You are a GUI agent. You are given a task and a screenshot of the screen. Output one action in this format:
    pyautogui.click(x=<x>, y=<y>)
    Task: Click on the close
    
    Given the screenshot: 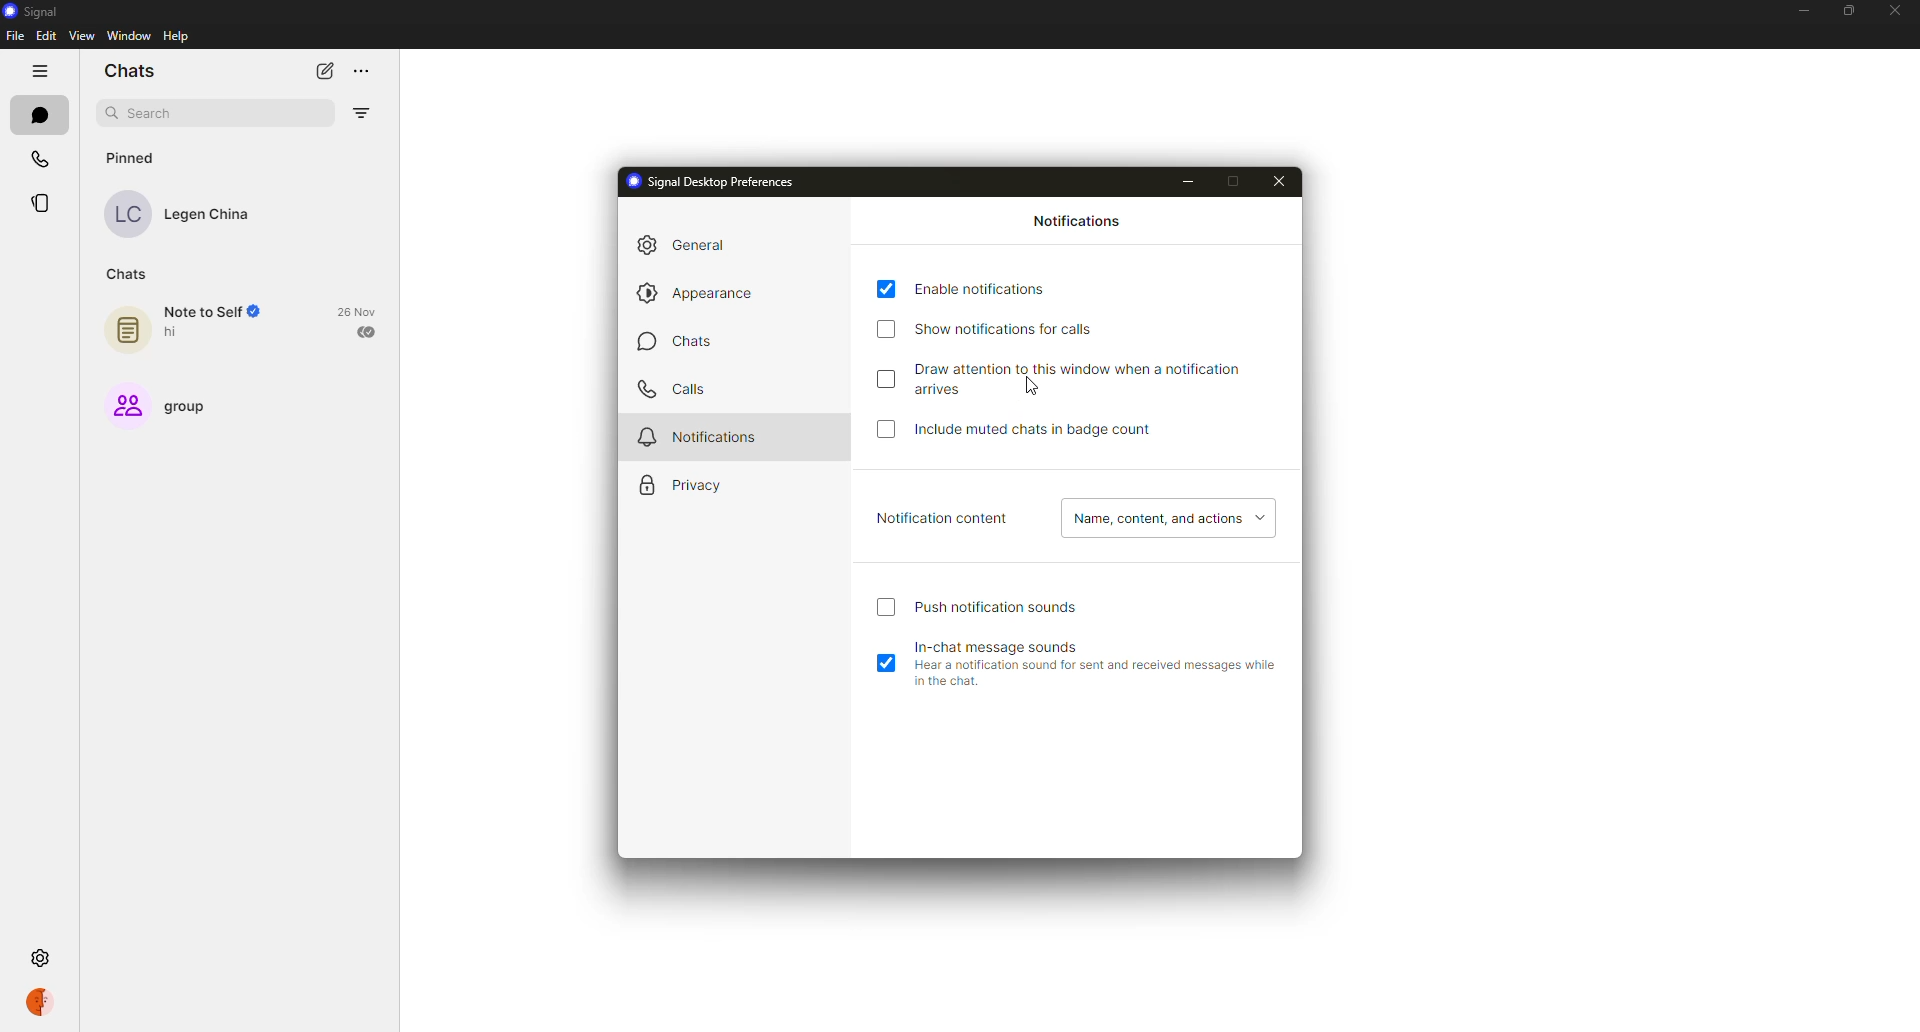 What is the action you would take?
    pyautogui.click(x=1896, y=11)
    